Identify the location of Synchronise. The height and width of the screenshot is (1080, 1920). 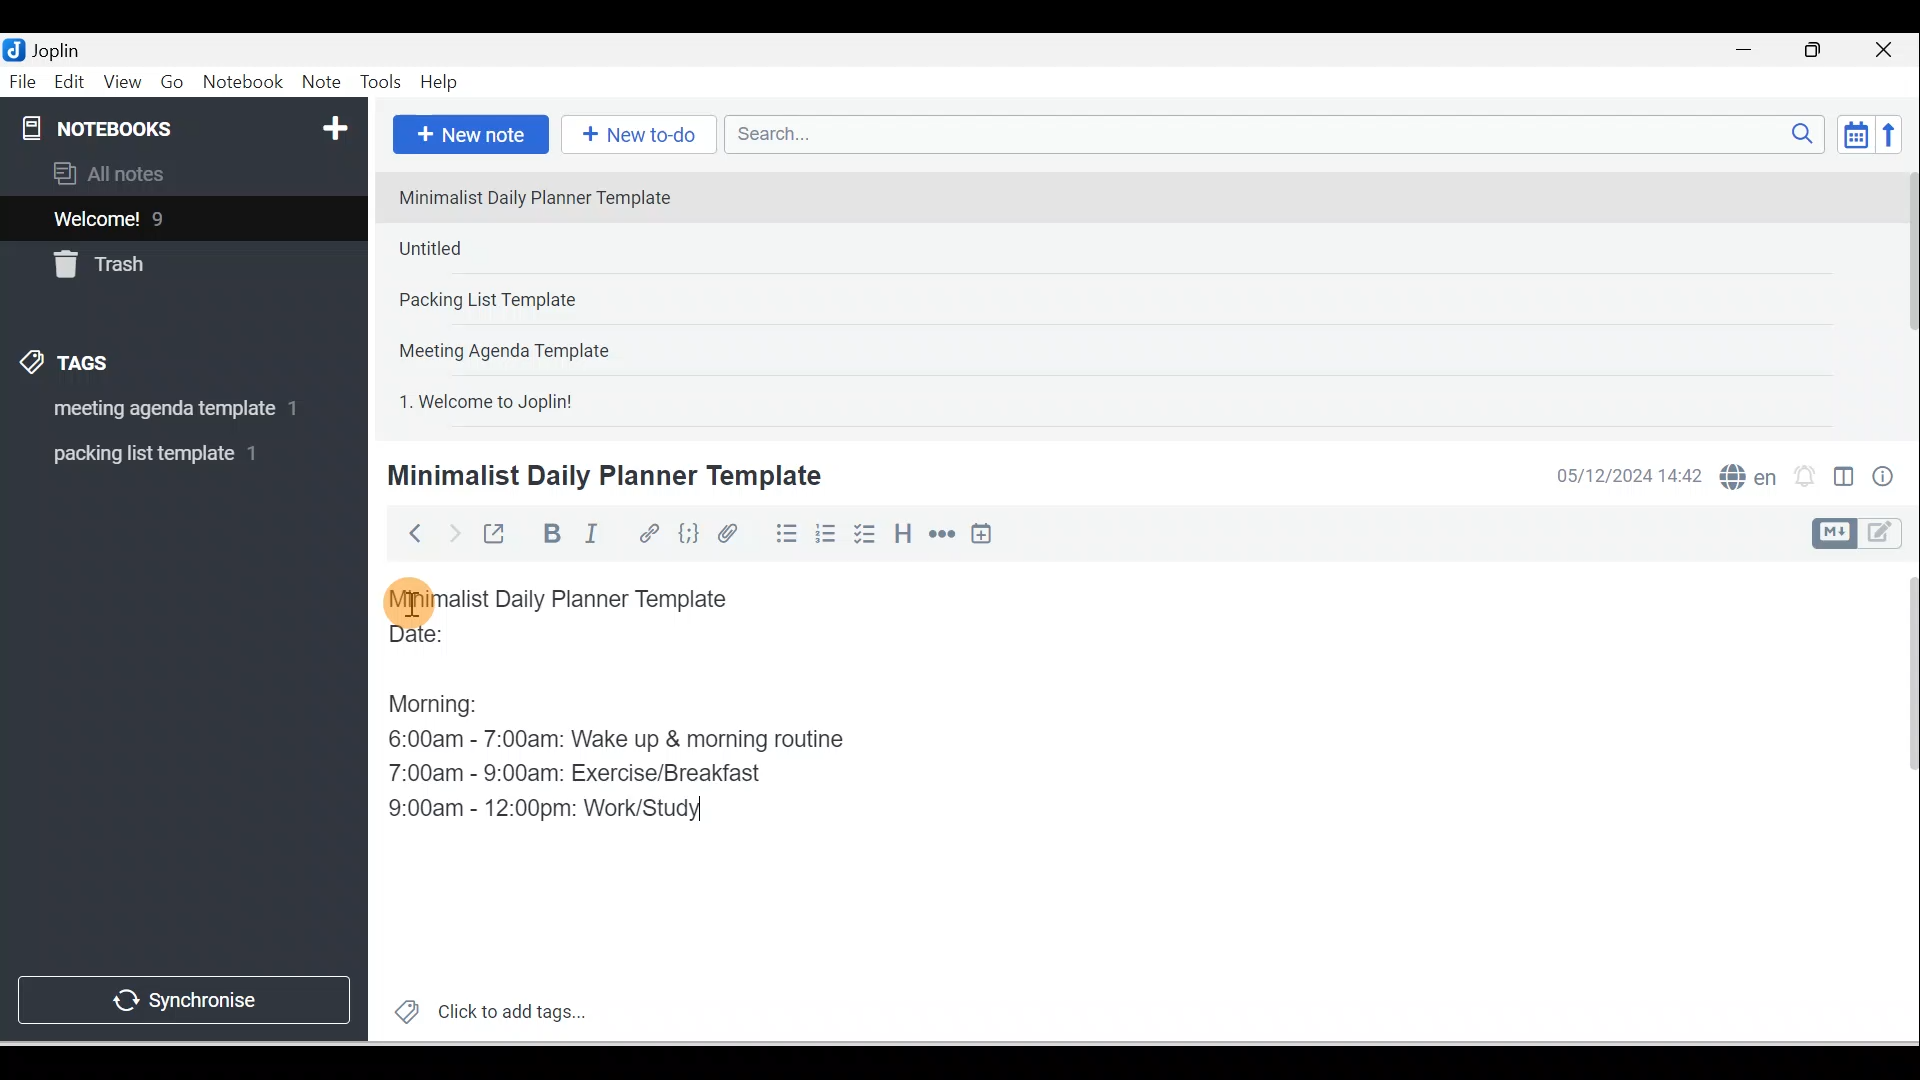
(182, 996).